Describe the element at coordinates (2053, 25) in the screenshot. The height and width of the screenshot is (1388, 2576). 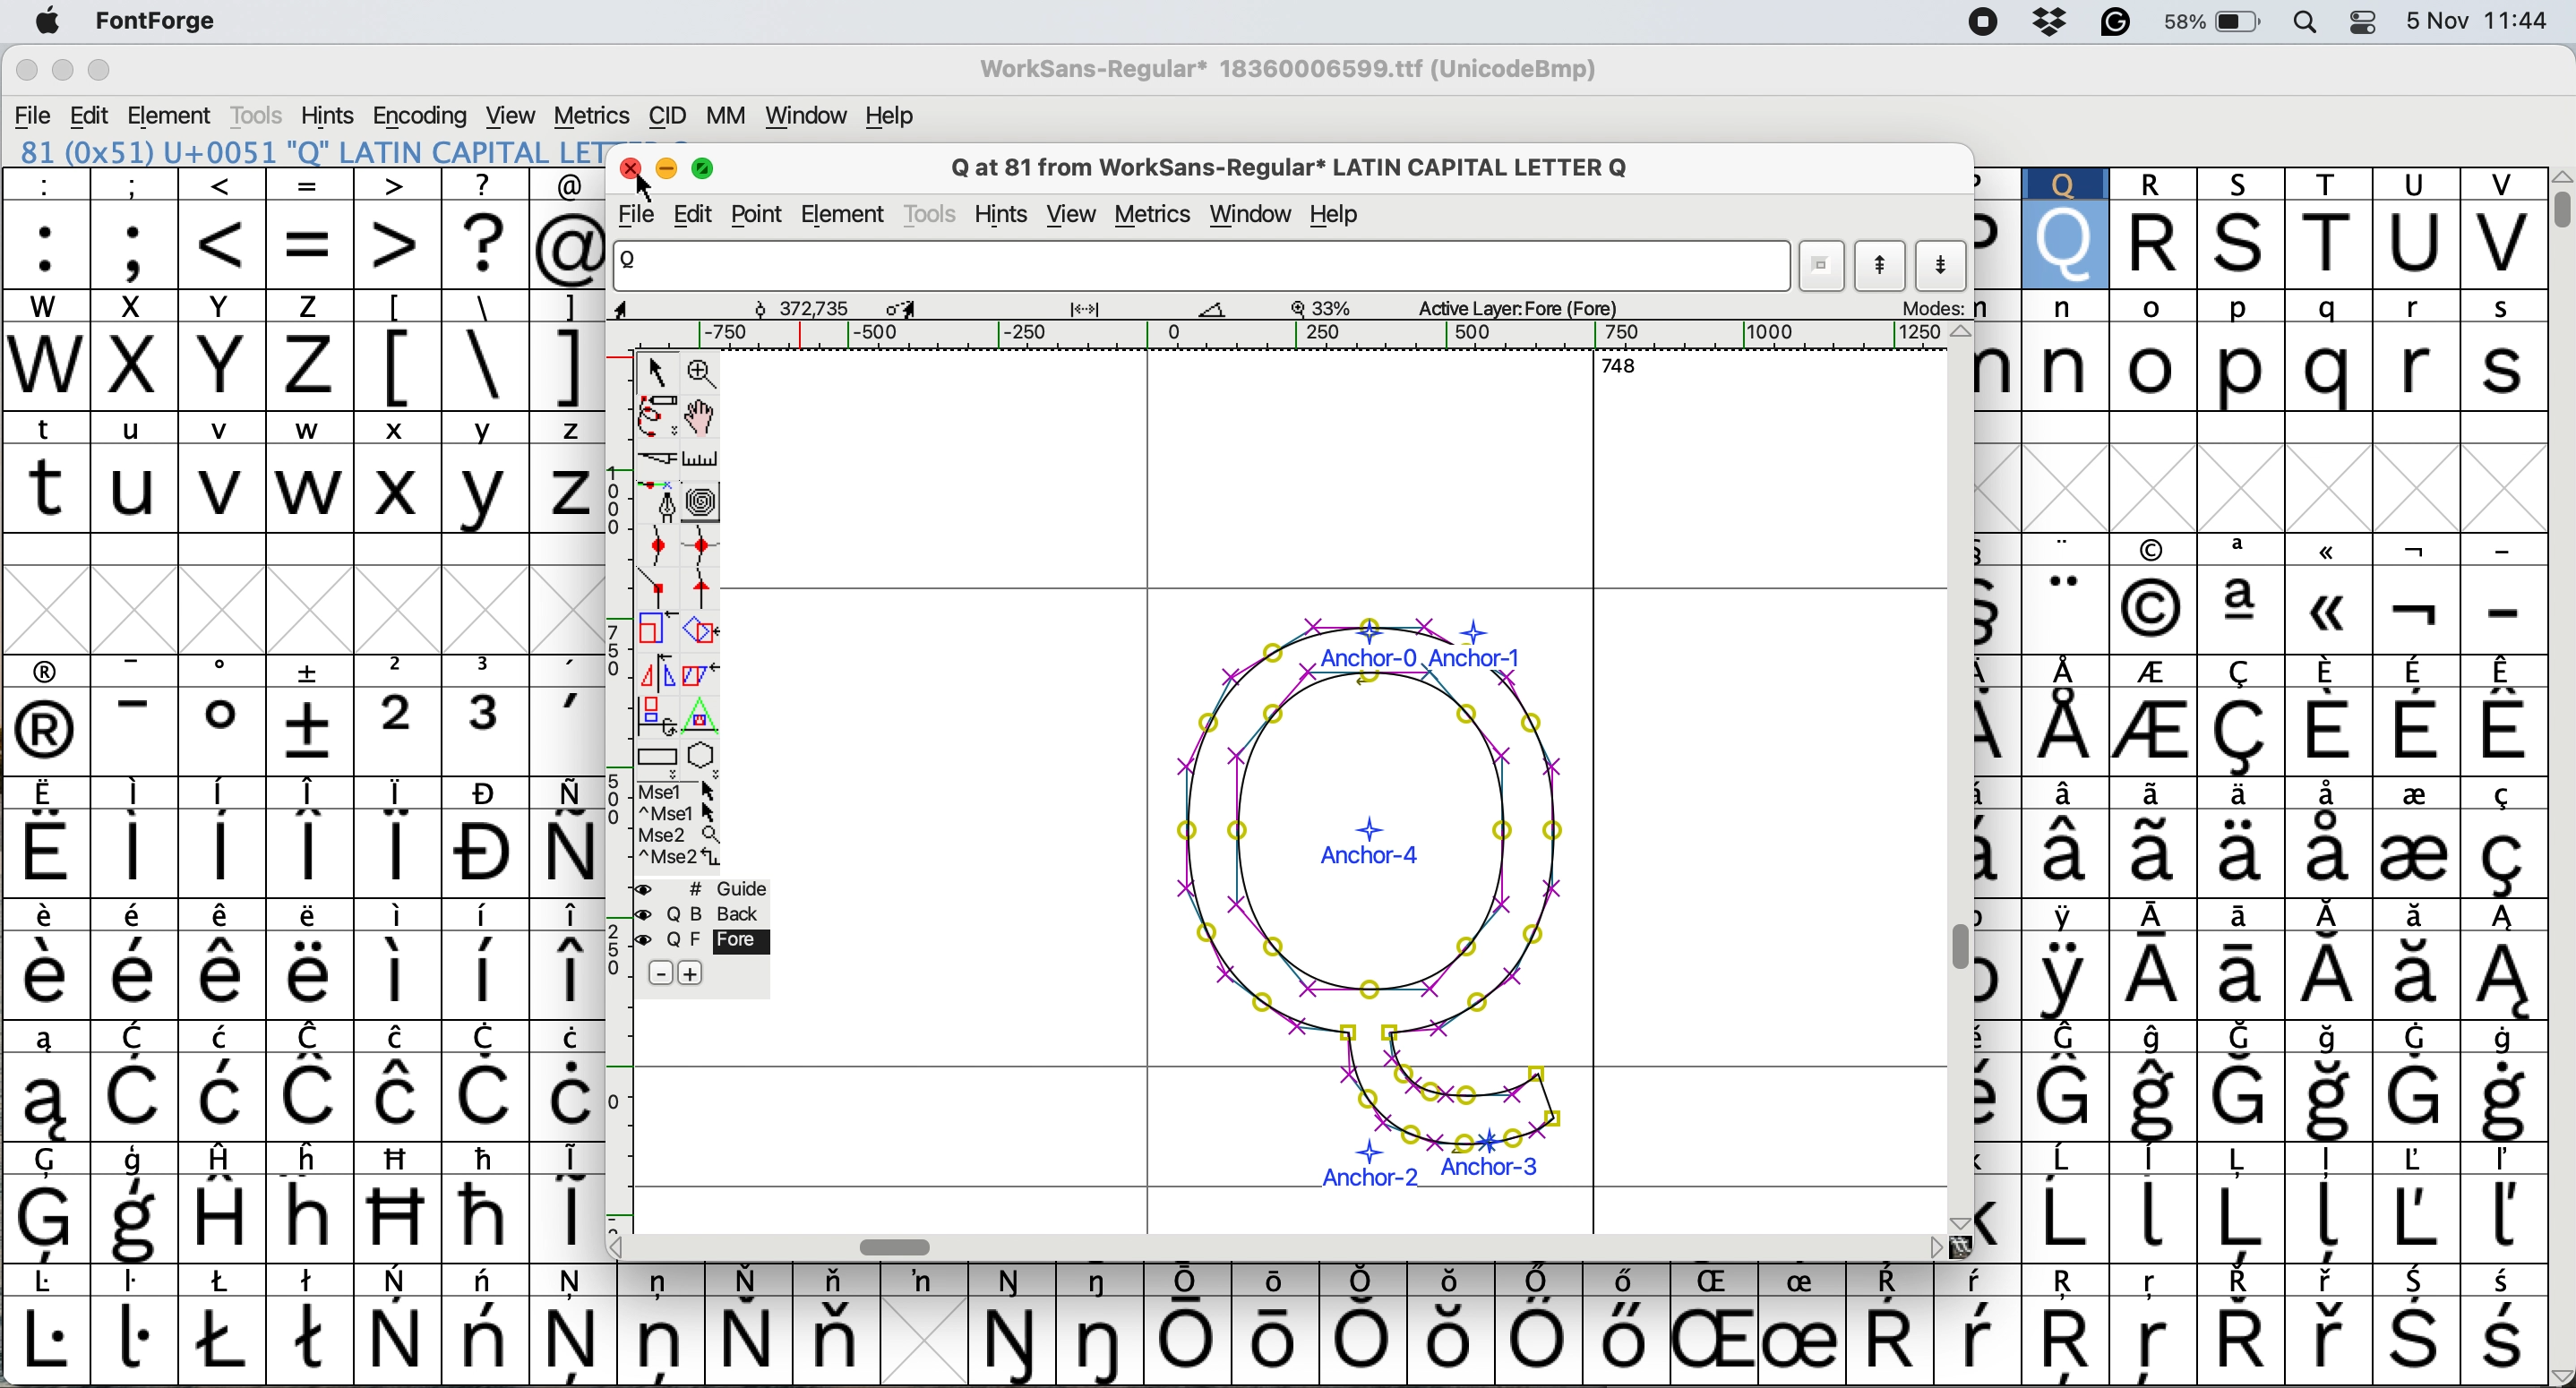
I see `dropbox` at that location.